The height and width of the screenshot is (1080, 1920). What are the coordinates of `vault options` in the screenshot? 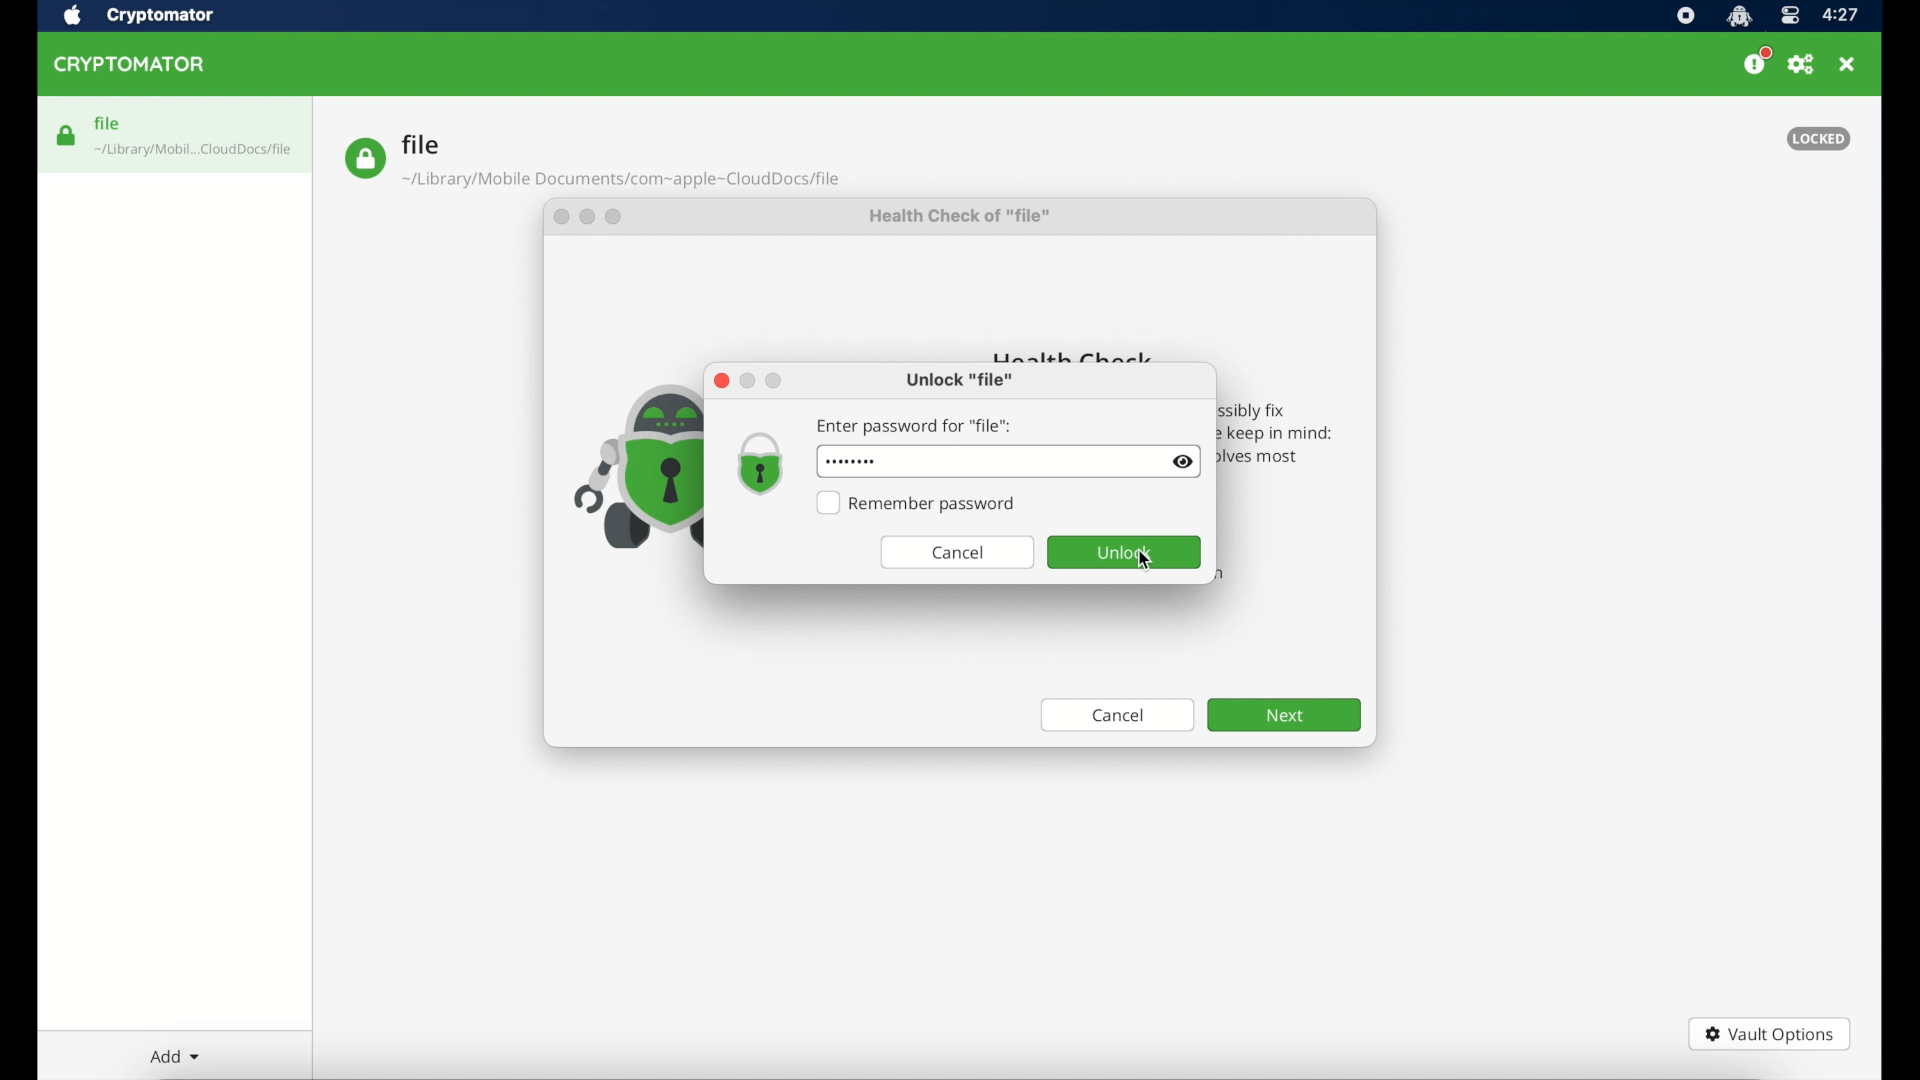 It's located at (1770, 1034).